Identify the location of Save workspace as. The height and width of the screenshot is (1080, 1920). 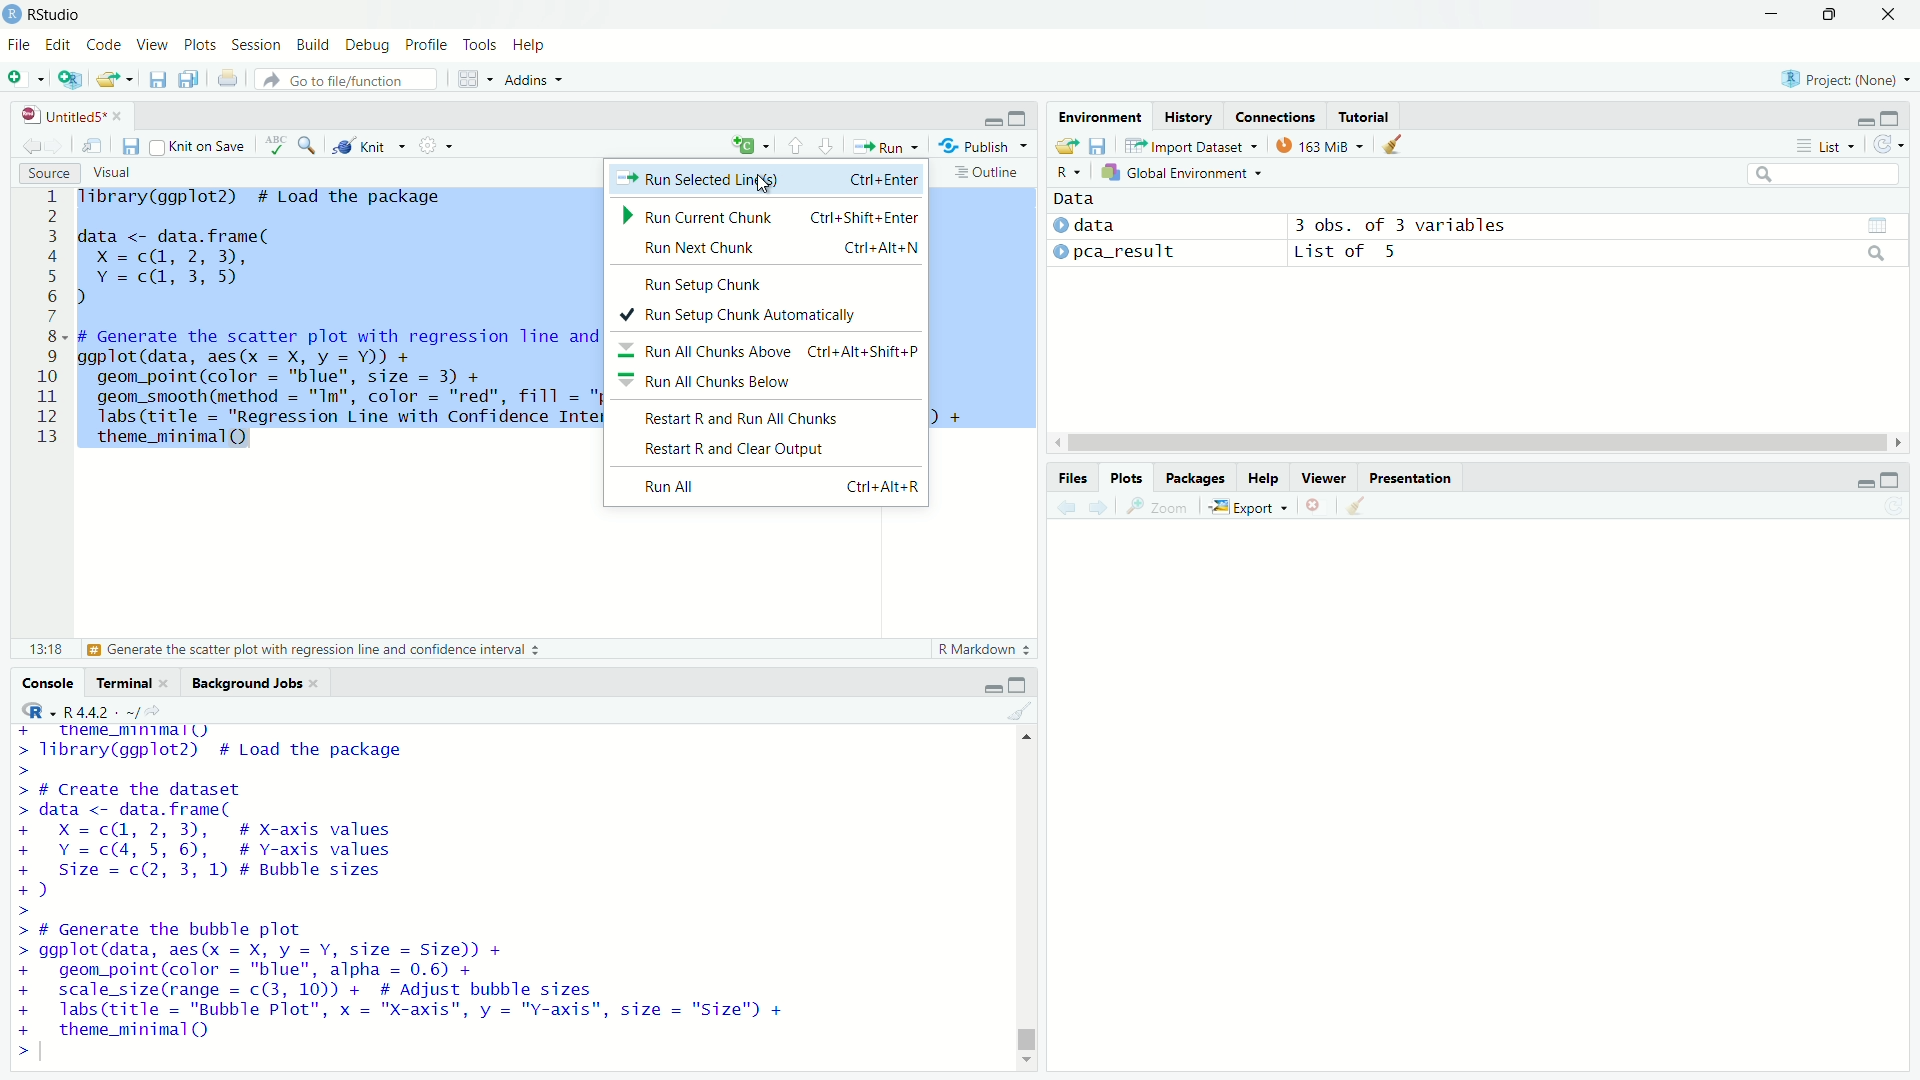
(1097, 144).